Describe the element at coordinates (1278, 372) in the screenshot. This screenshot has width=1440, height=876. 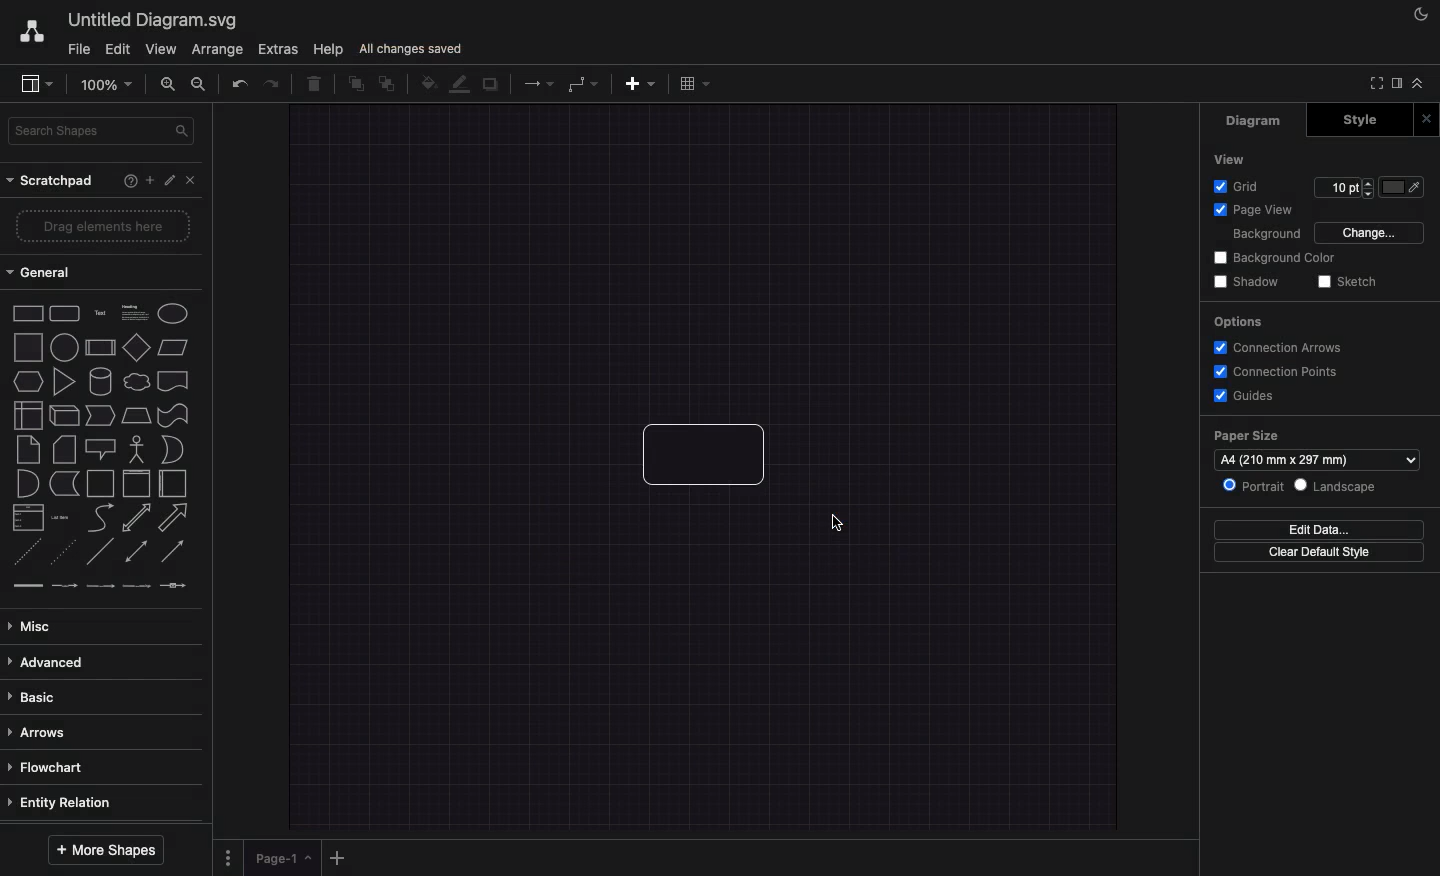
I see `Connections points` at that location.